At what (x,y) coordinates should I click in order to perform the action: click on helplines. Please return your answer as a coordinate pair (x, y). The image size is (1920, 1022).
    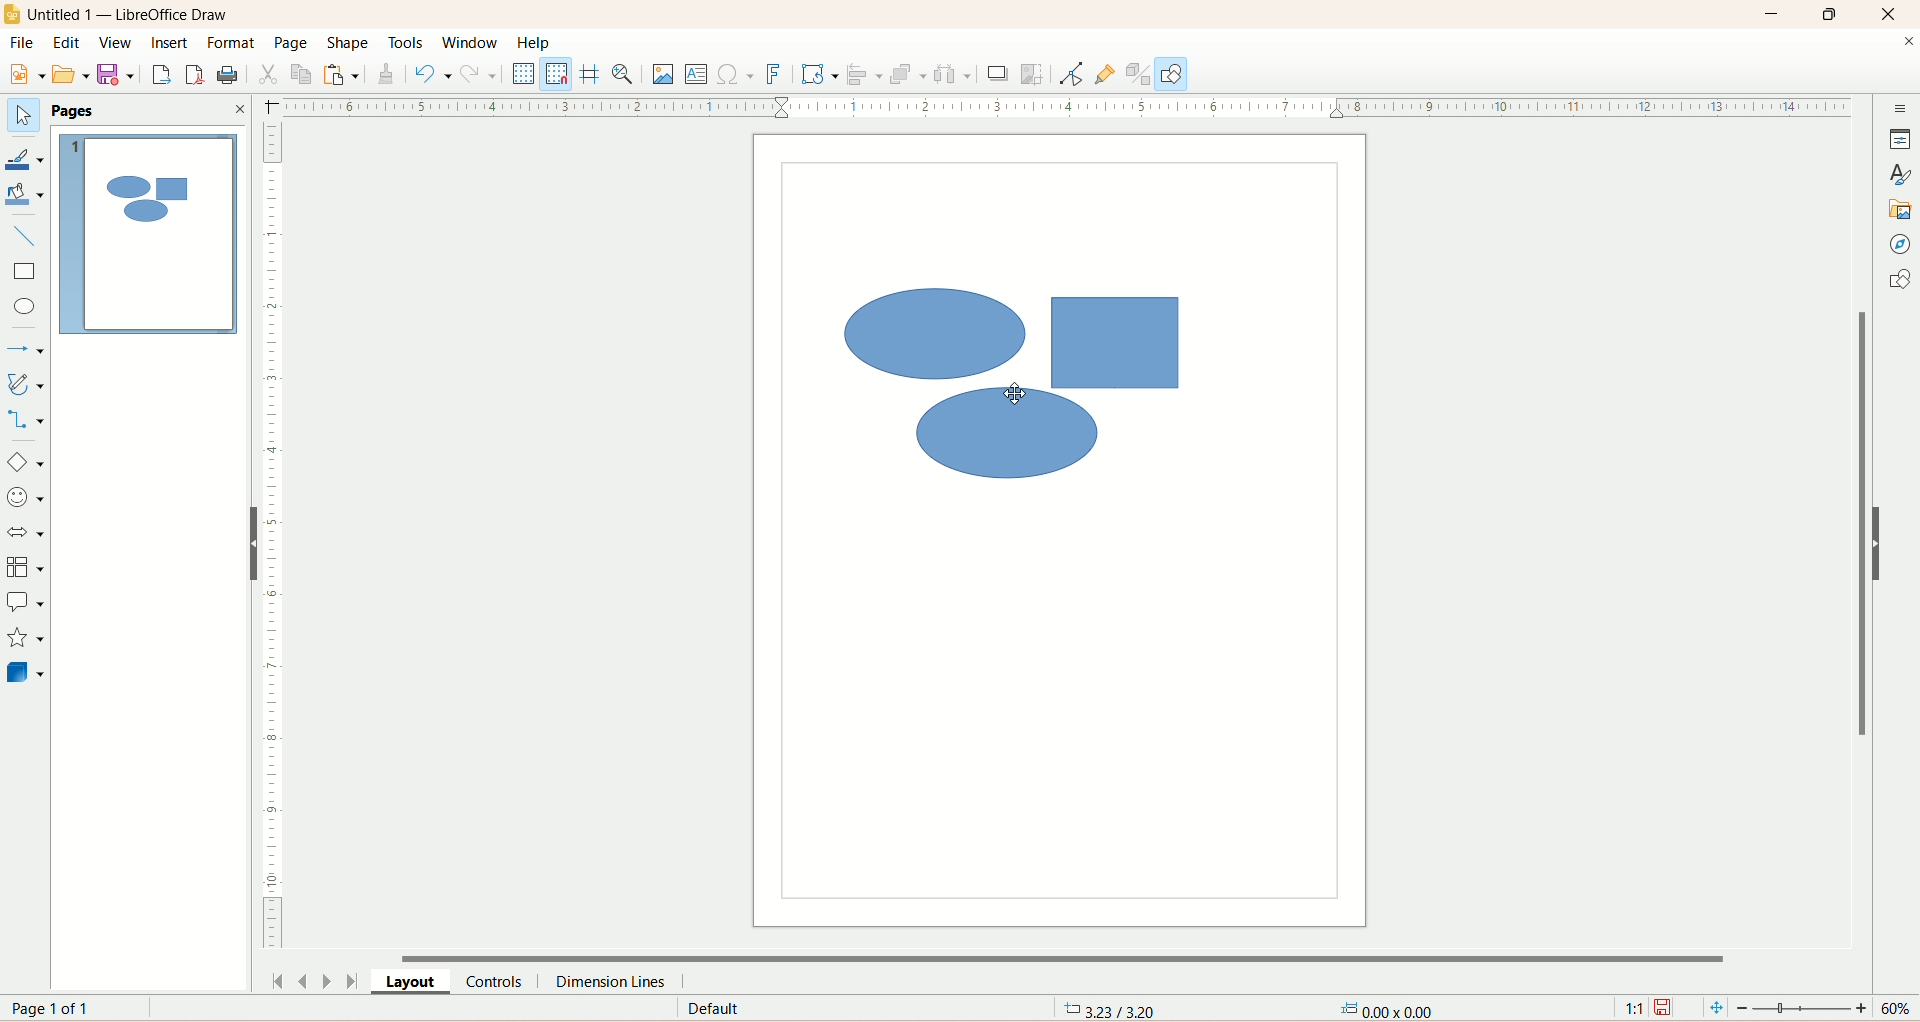
    Looking at the image, I should click on (590, 75).